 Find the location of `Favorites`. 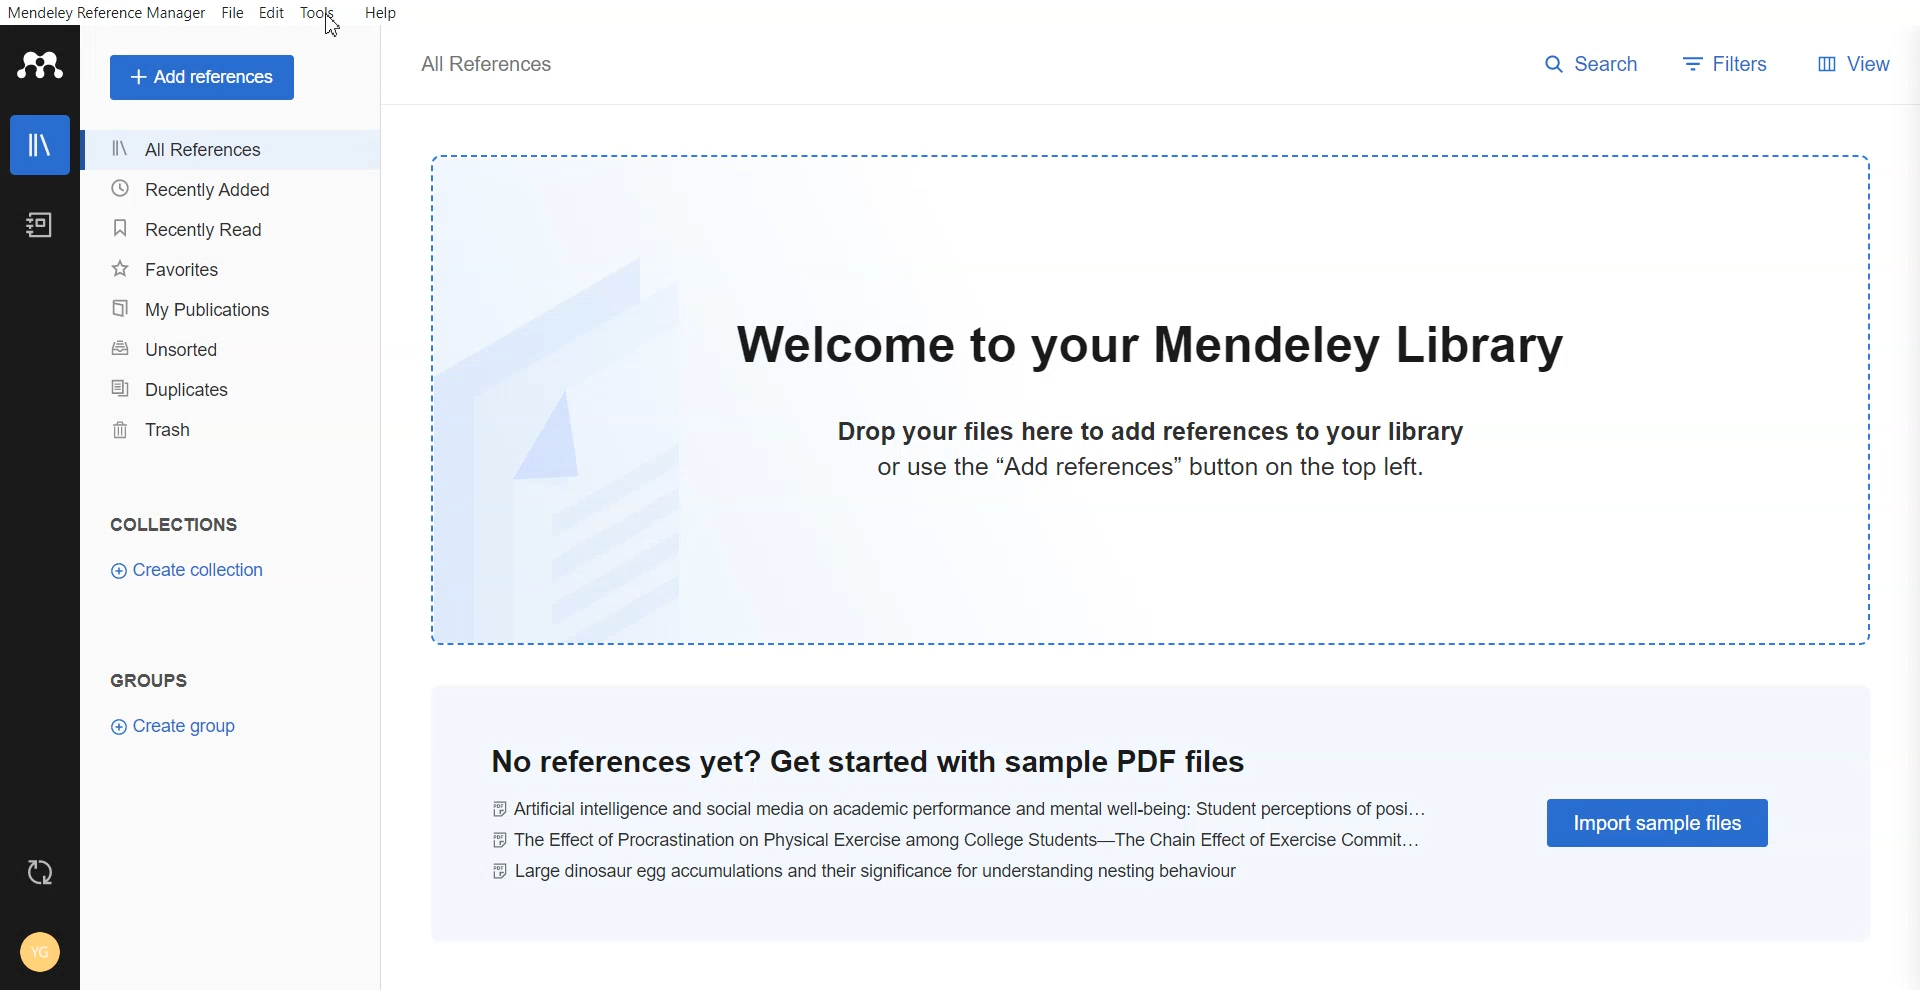

Favorites is located at coordinates (230, 268).